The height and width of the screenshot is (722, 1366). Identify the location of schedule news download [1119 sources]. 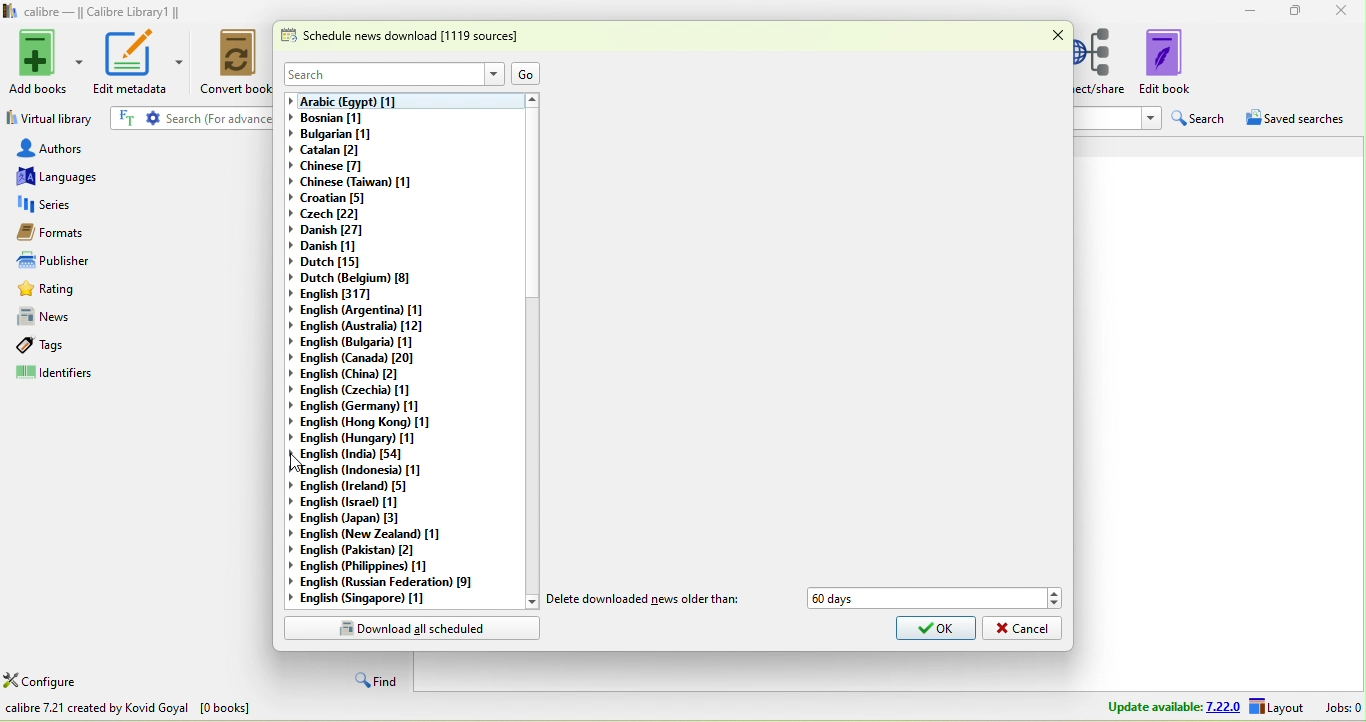
(407, 40).